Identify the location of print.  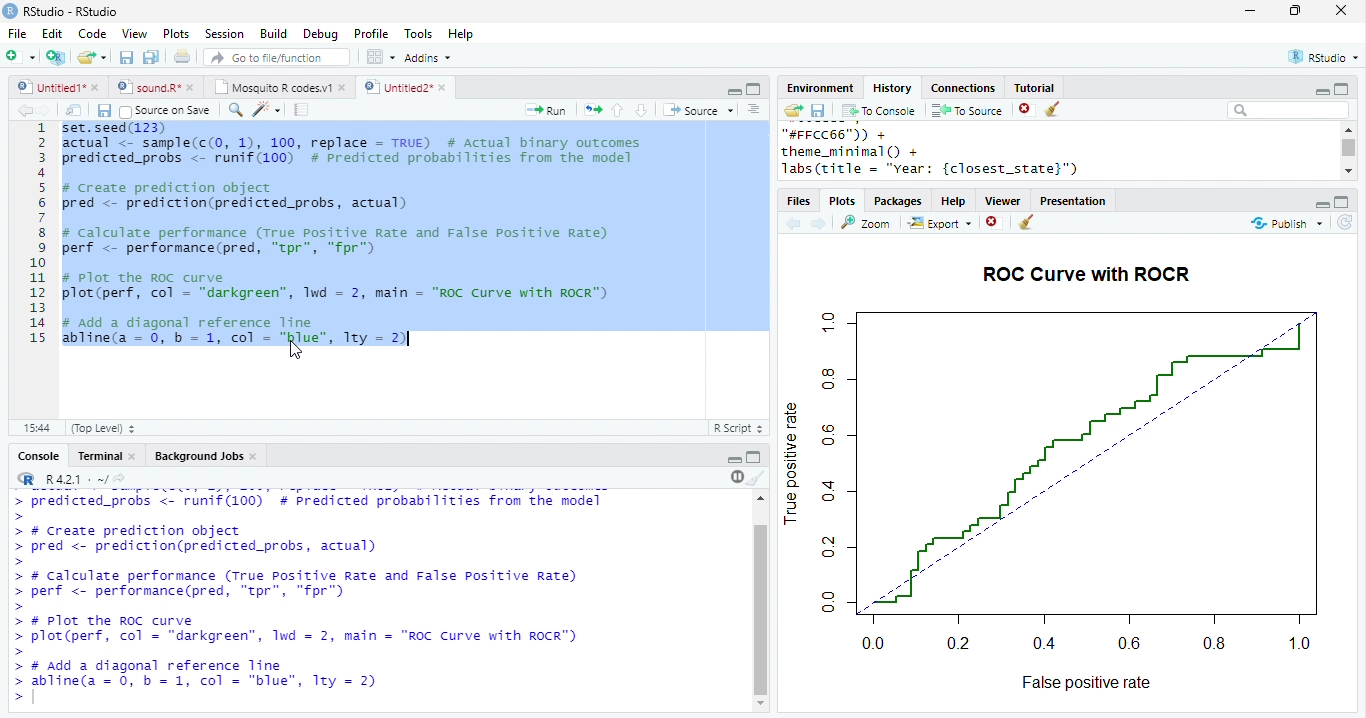
(183, 56).